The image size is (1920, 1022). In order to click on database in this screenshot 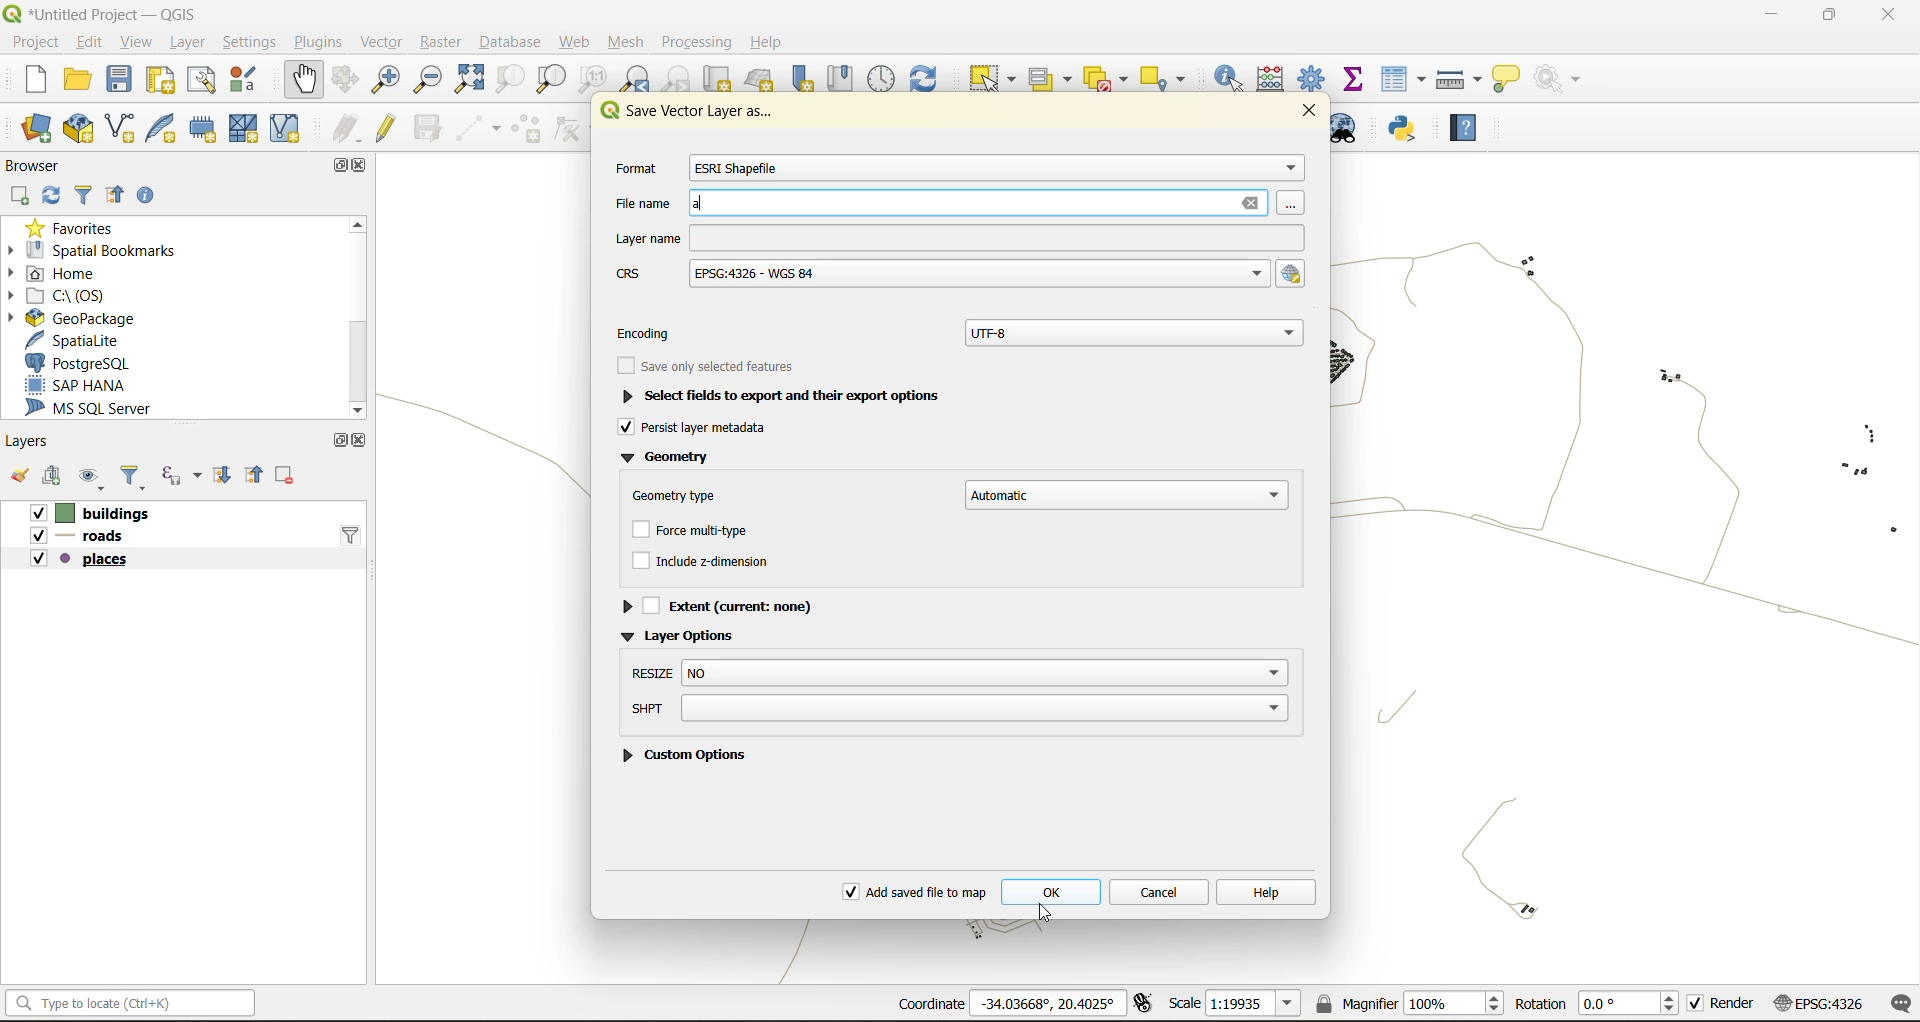, I will do `click(515, 41)`.